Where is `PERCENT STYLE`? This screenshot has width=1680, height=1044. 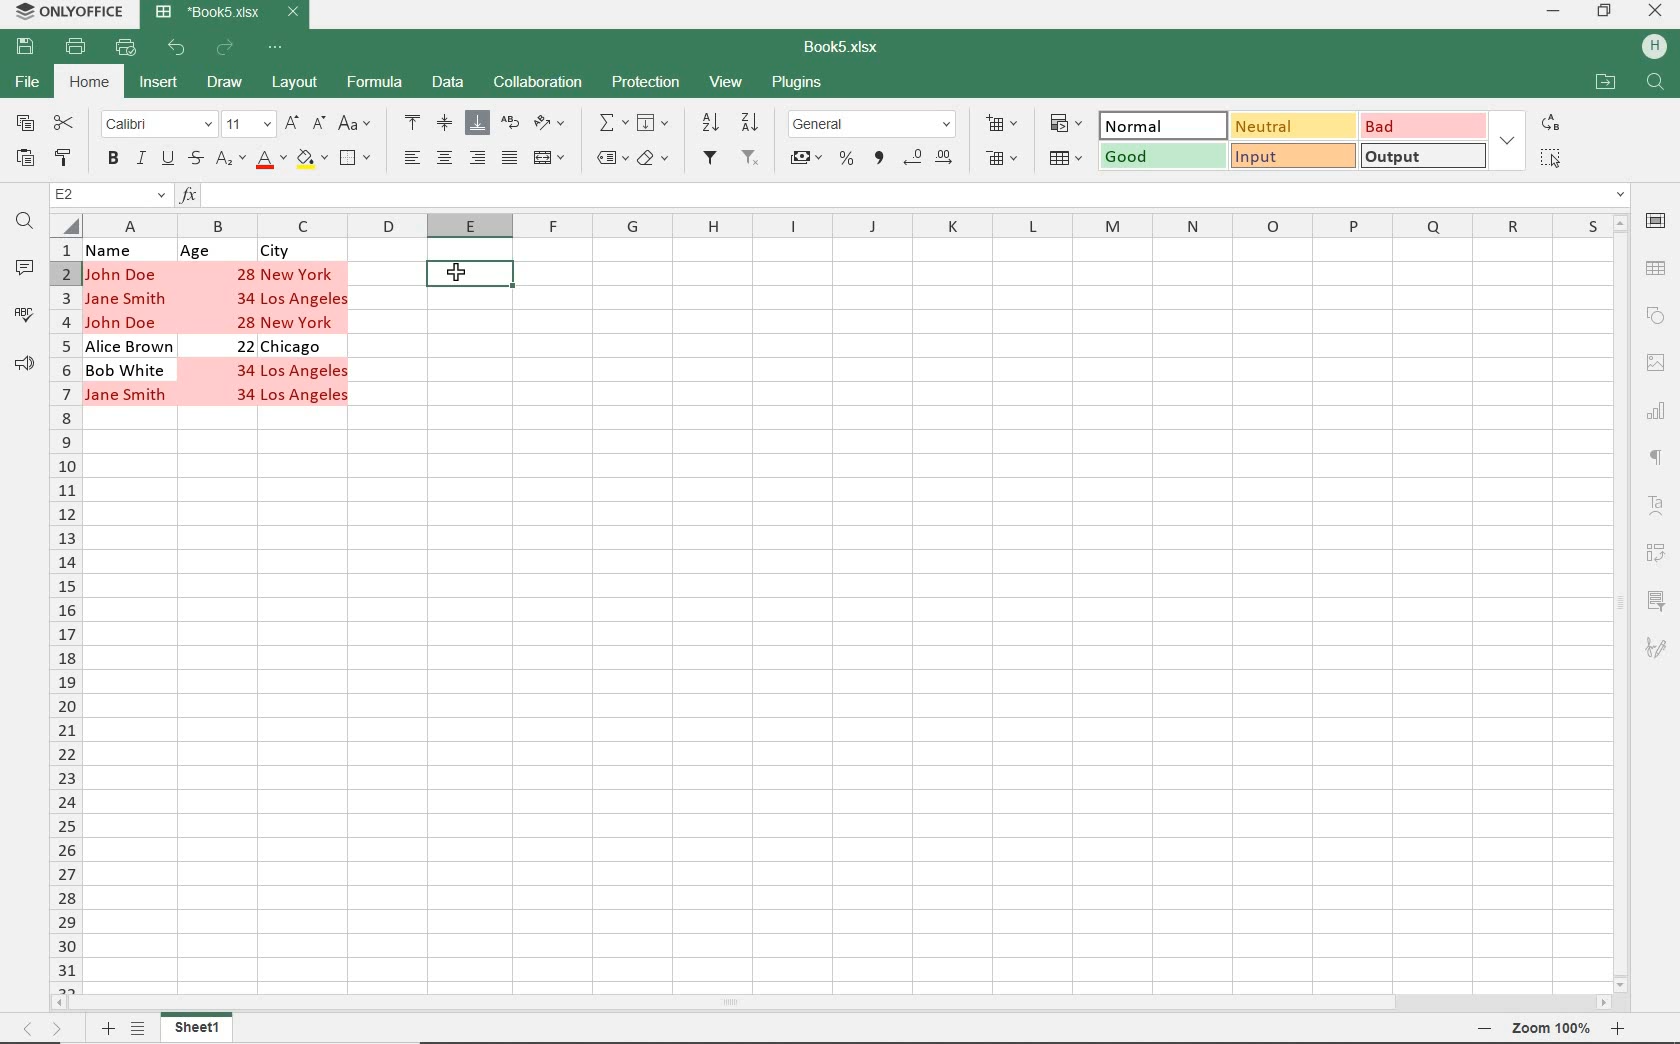
PERCENT STYLE is located at coordinates (848, 161).